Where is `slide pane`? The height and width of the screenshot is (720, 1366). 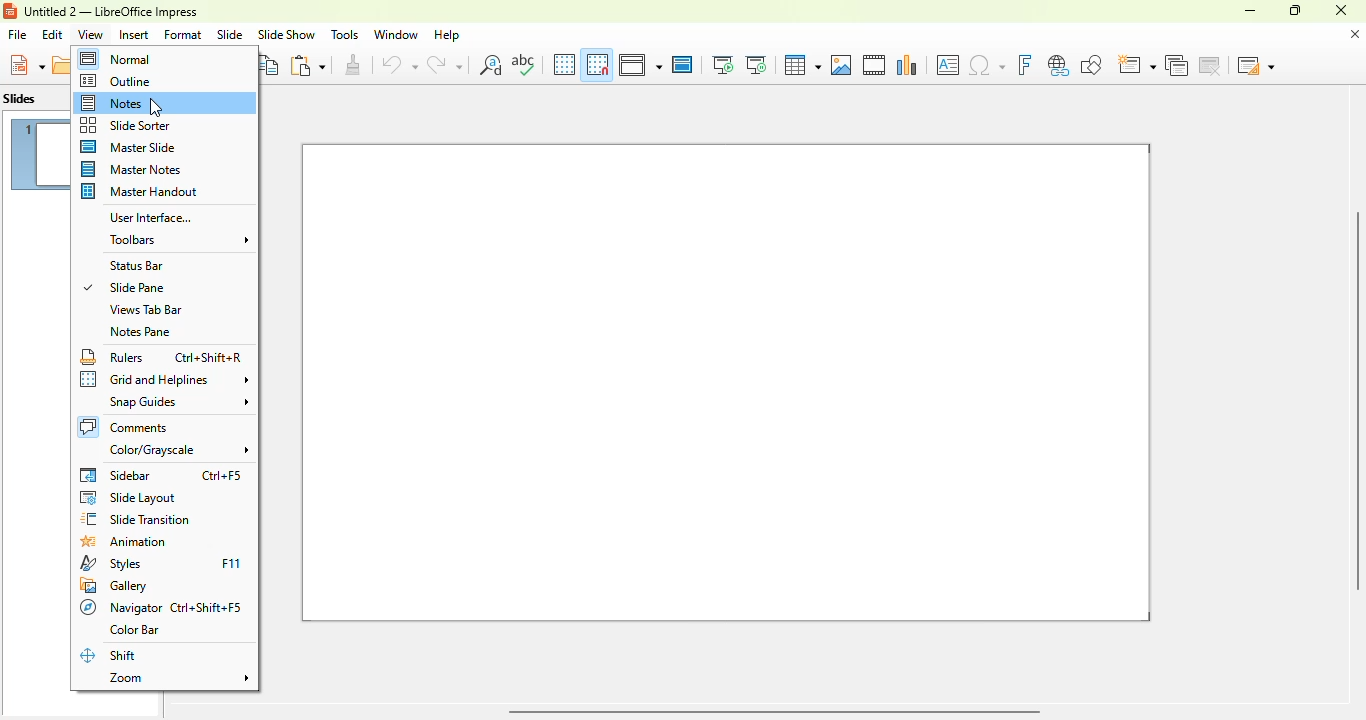 slide pane is located at coordinates (128, 287).